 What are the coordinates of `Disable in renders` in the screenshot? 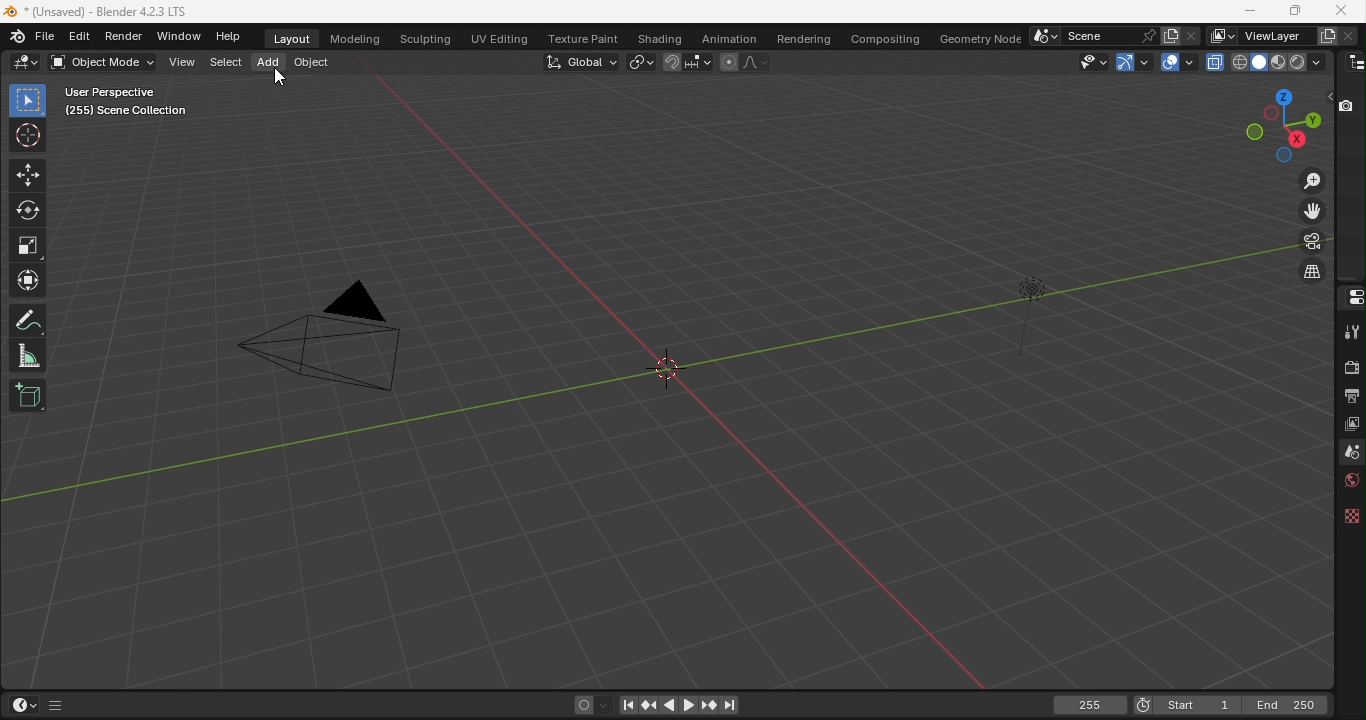 It's located at (1349, 106).